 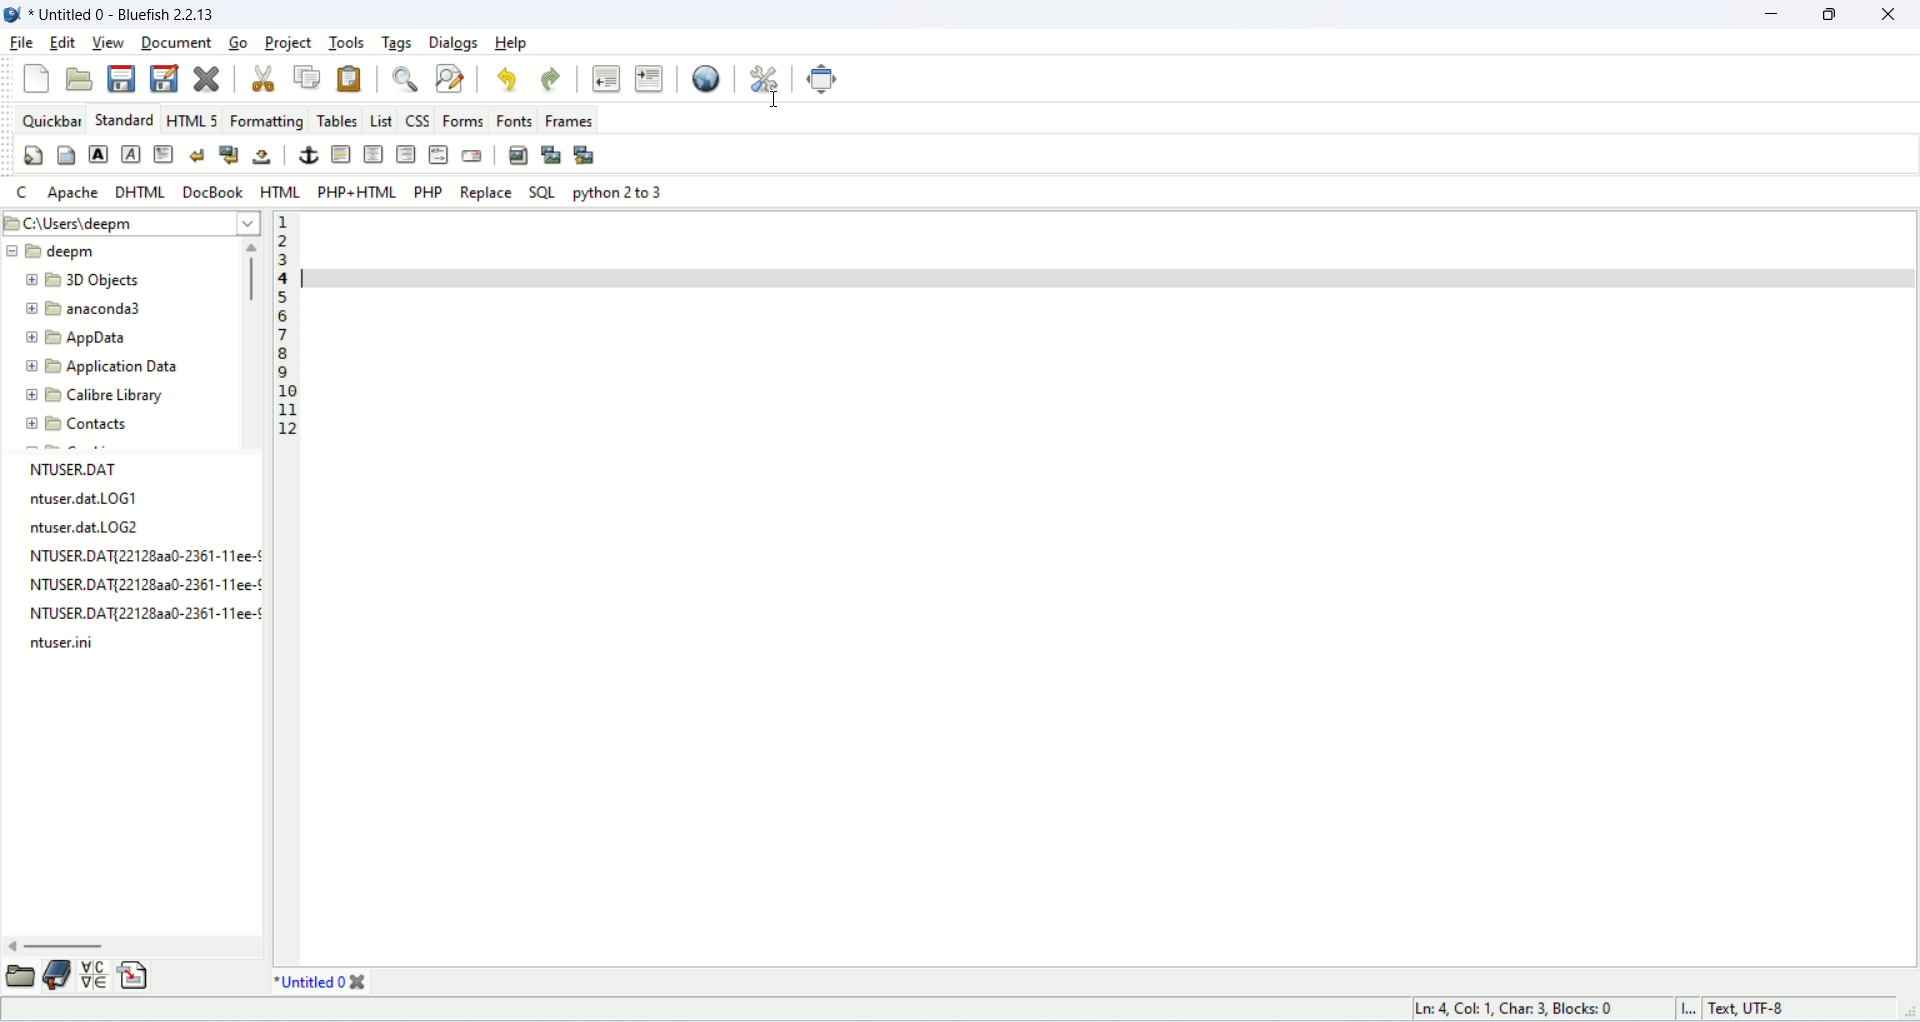 I want to click on help, so click(x=512, y=42).